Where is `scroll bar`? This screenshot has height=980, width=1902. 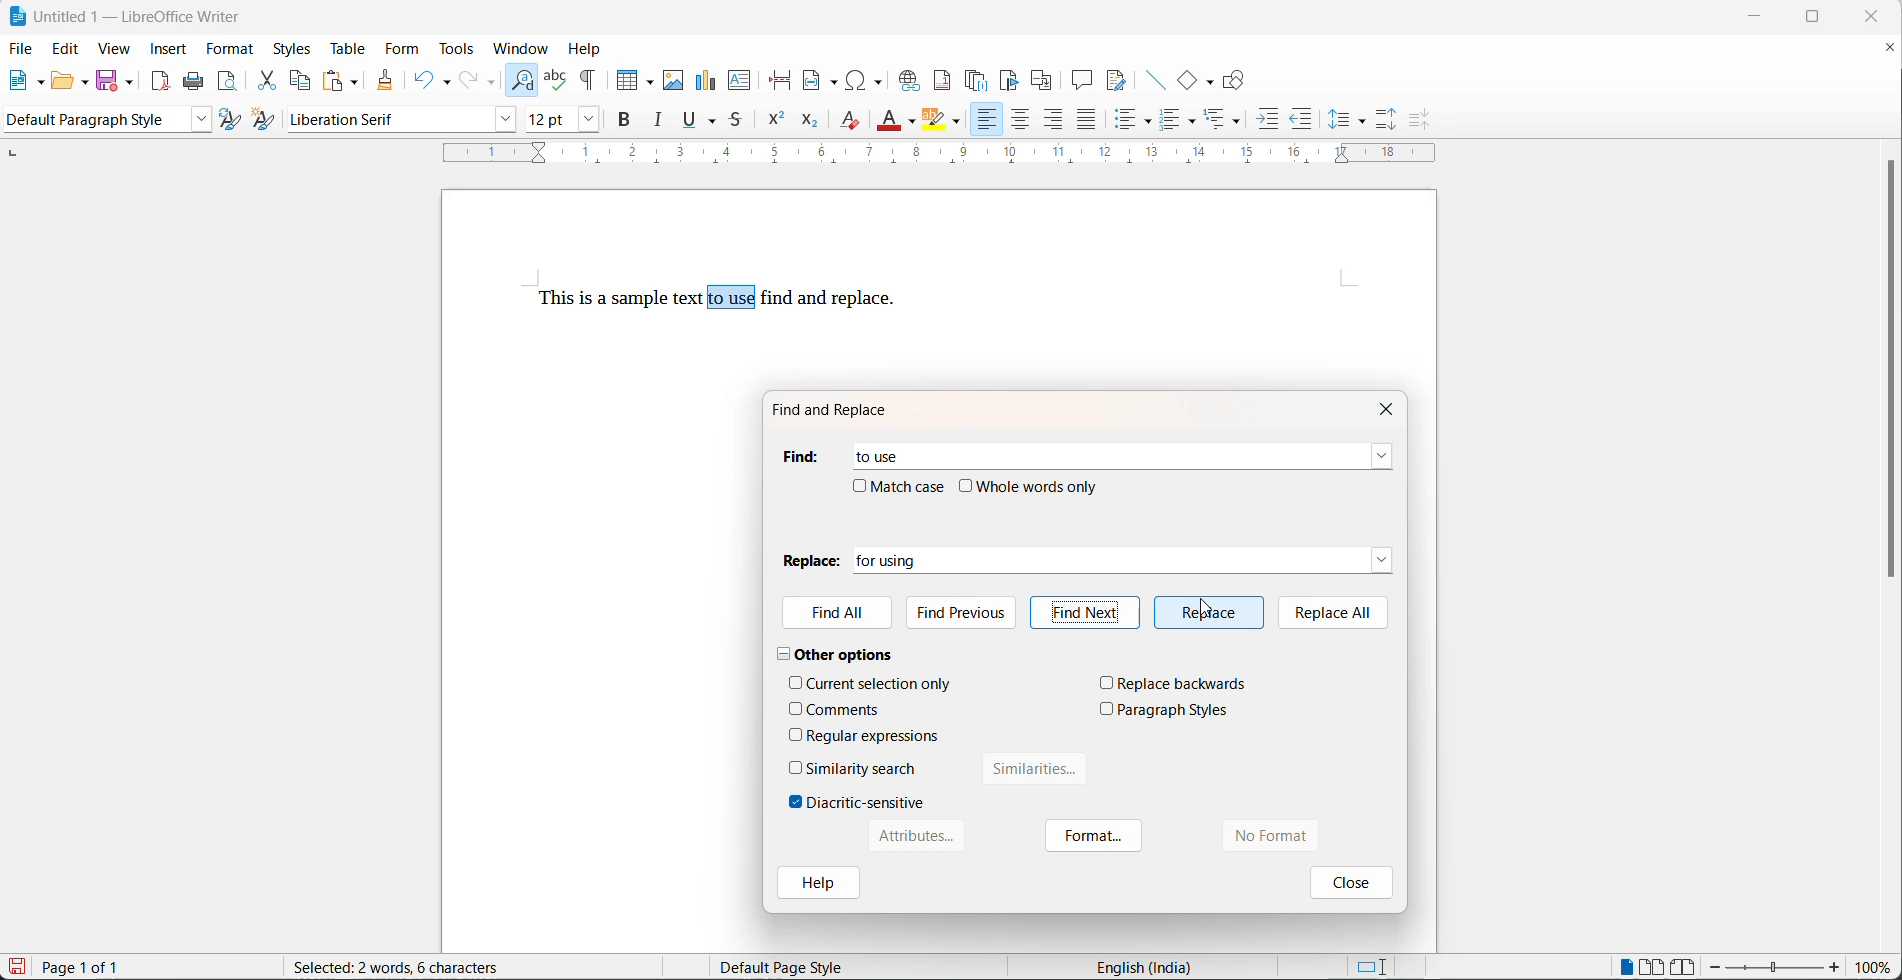 scroll bar is located at coordinates (1890, 379).